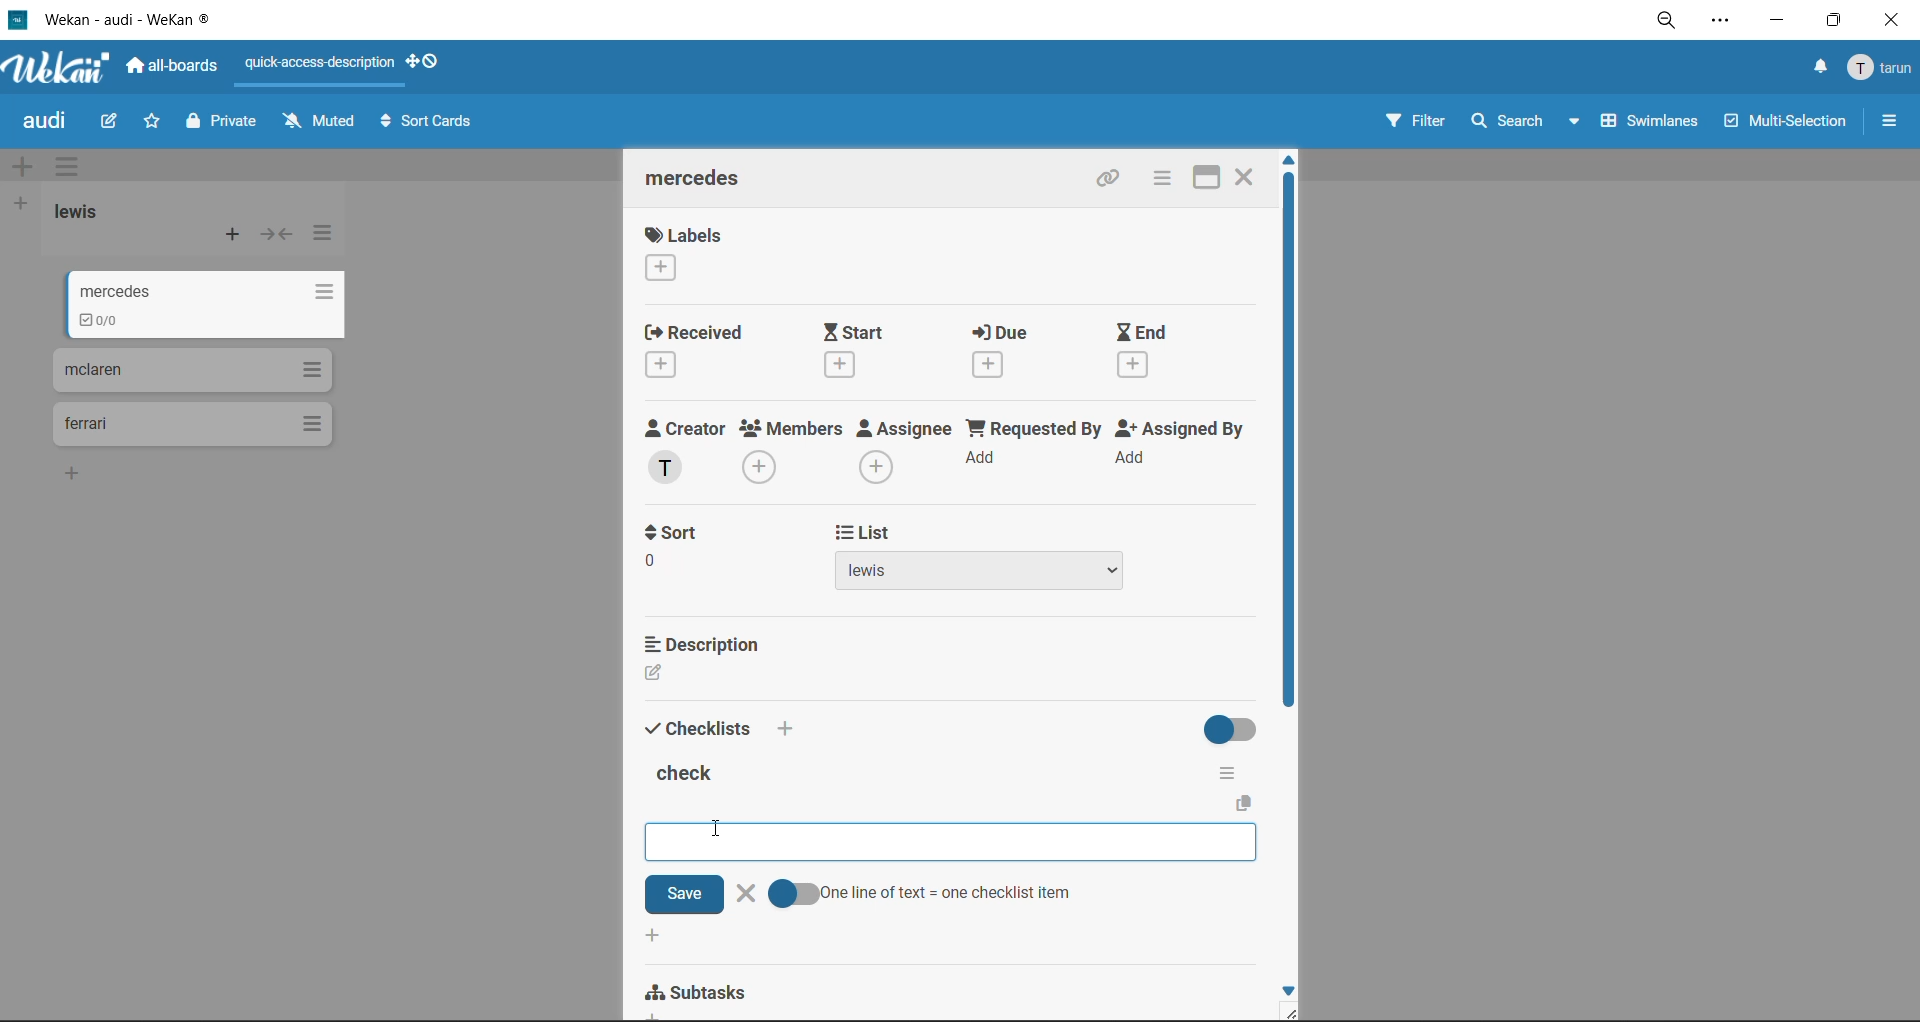 The height and width of the screenshot is (1022, 1920). Describe the element at coordinates (54, 71) in the screenshot. I see `app logo` at that location.